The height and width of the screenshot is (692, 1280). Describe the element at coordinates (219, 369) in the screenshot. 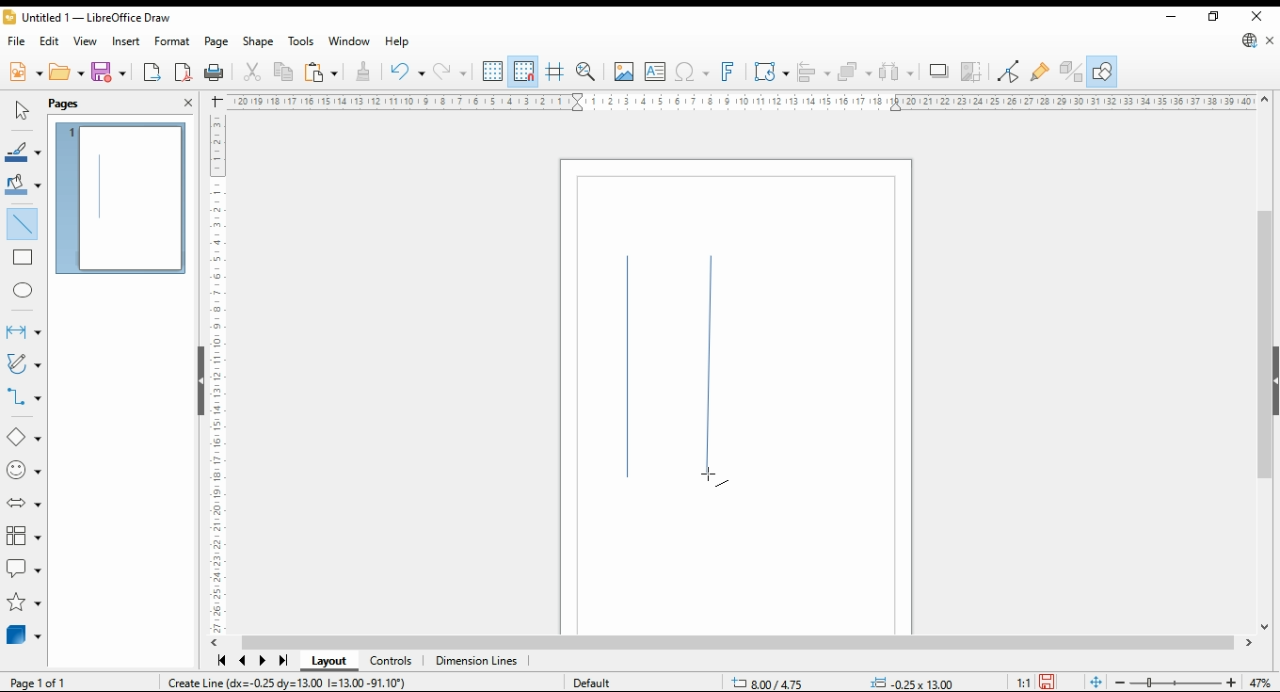

I see `vertical scale` at that location.